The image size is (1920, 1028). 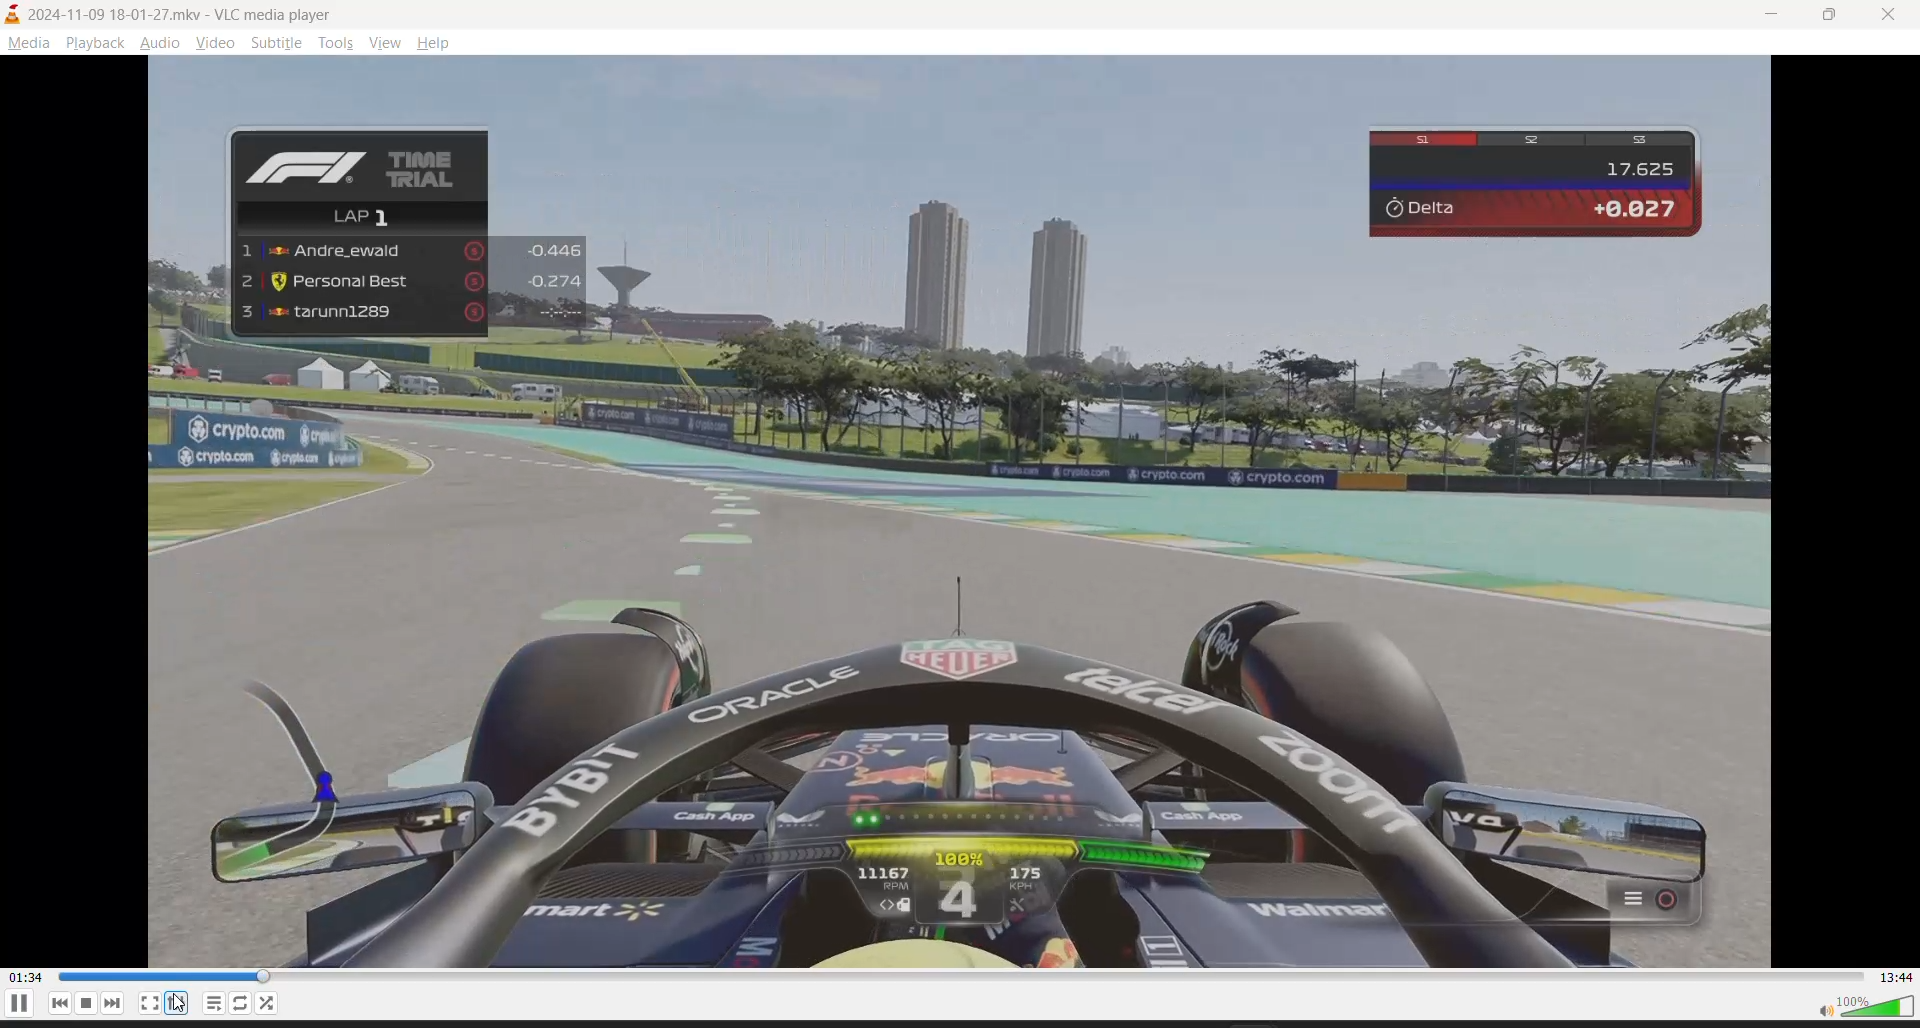 I want to click on next, so click(x=115, y=1008).